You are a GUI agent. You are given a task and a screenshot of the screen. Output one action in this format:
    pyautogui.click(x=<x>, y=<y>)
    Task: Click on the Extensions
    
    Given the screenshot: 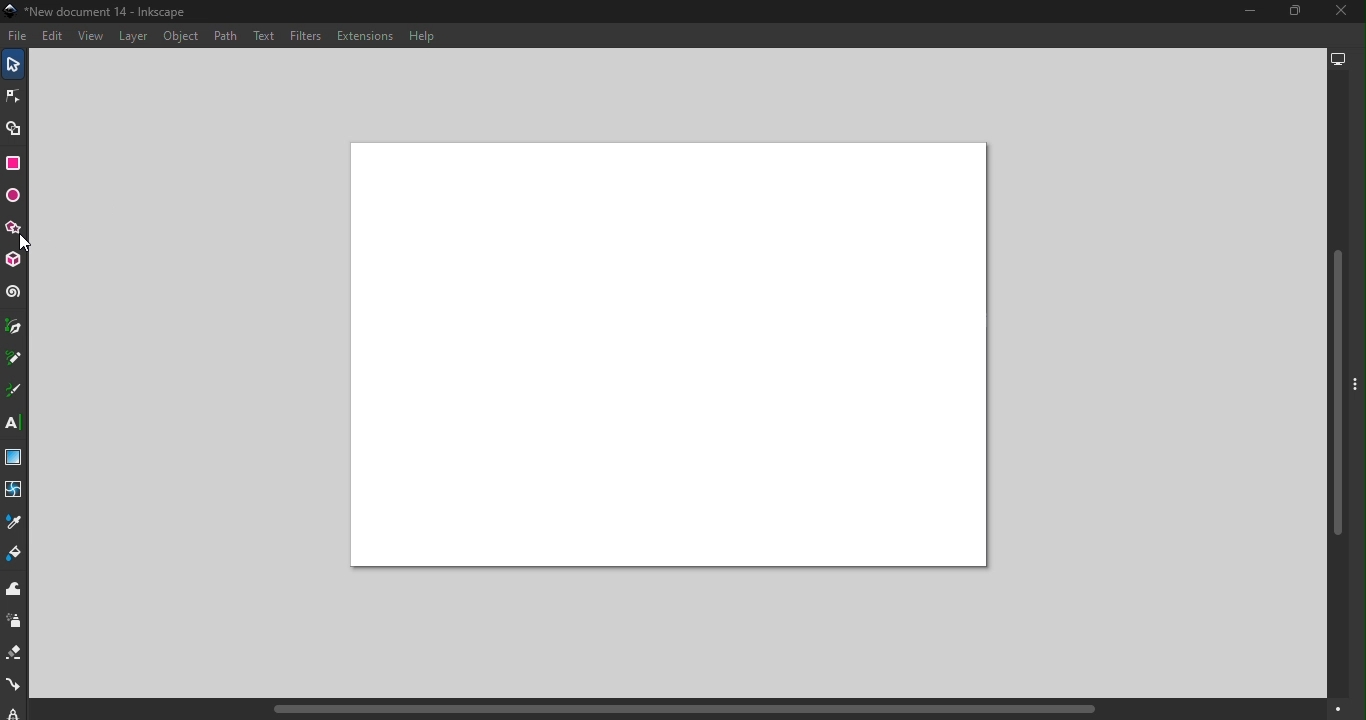 What is the action you would take?
    pyautogui.click(x=369, y=36)
    